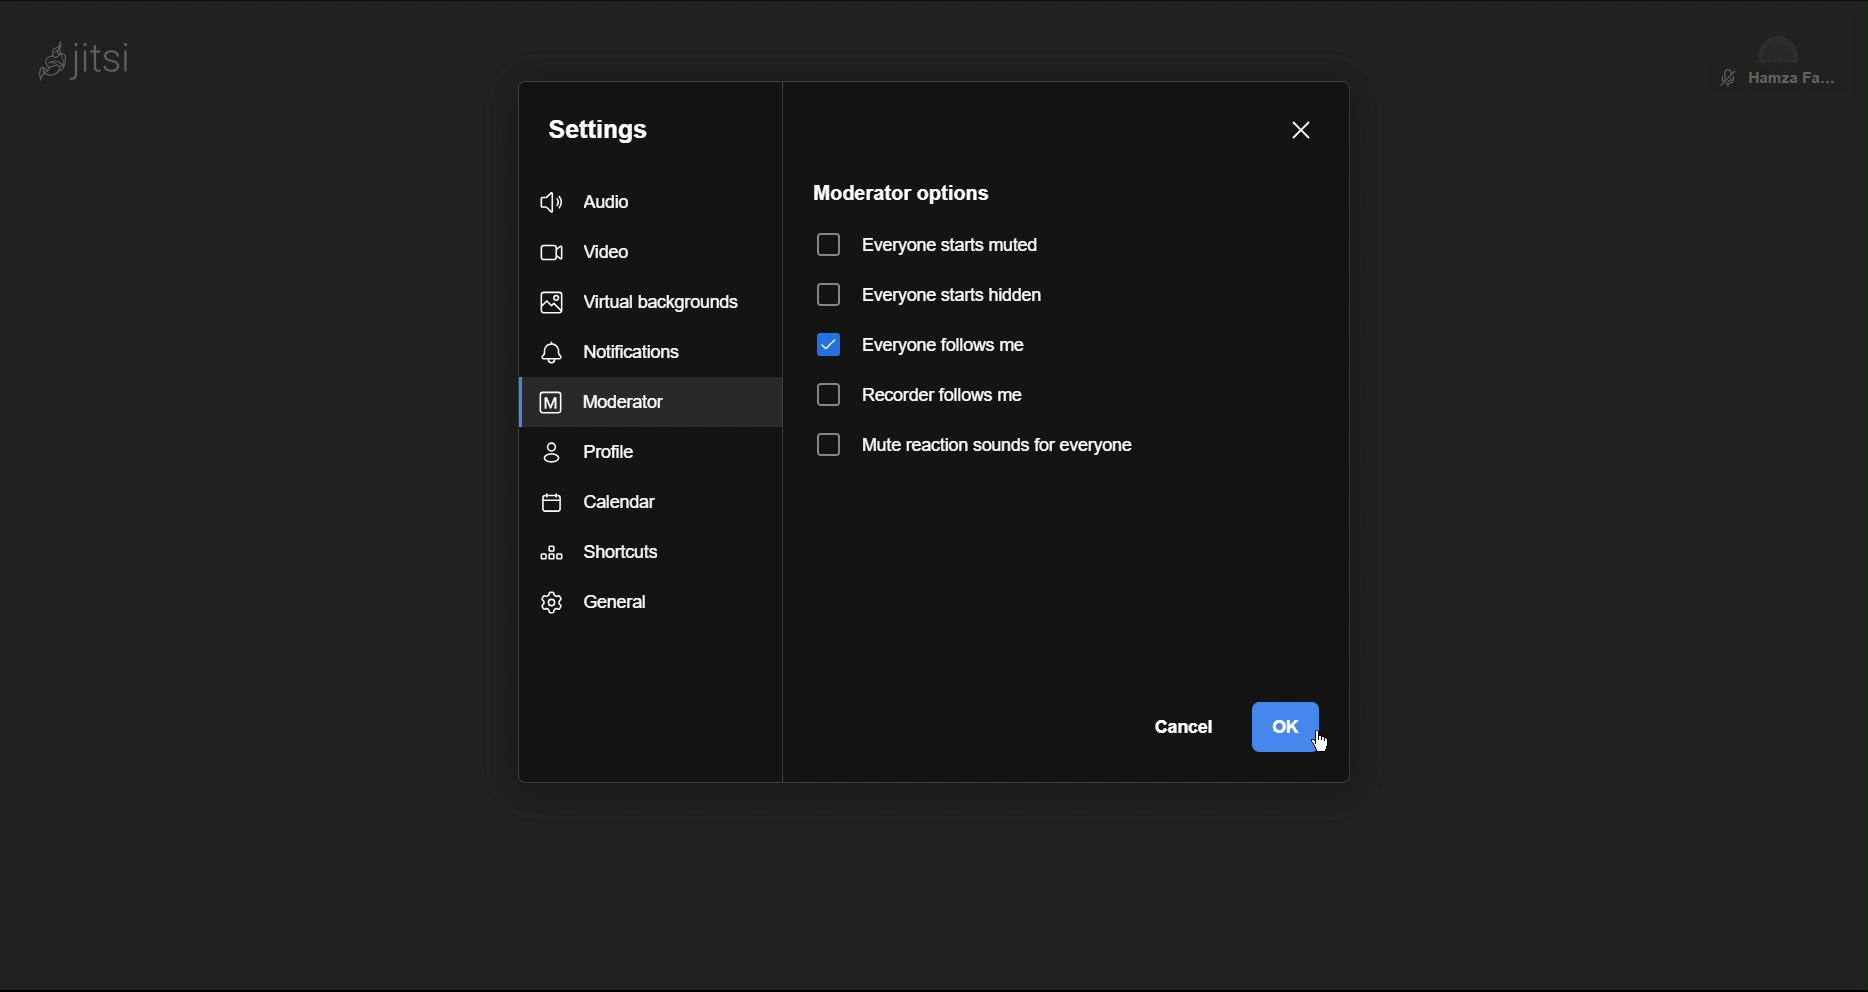 The width and height of the screenshot is (1868, 992). I want to click on Cancel, so click(1178, 726).